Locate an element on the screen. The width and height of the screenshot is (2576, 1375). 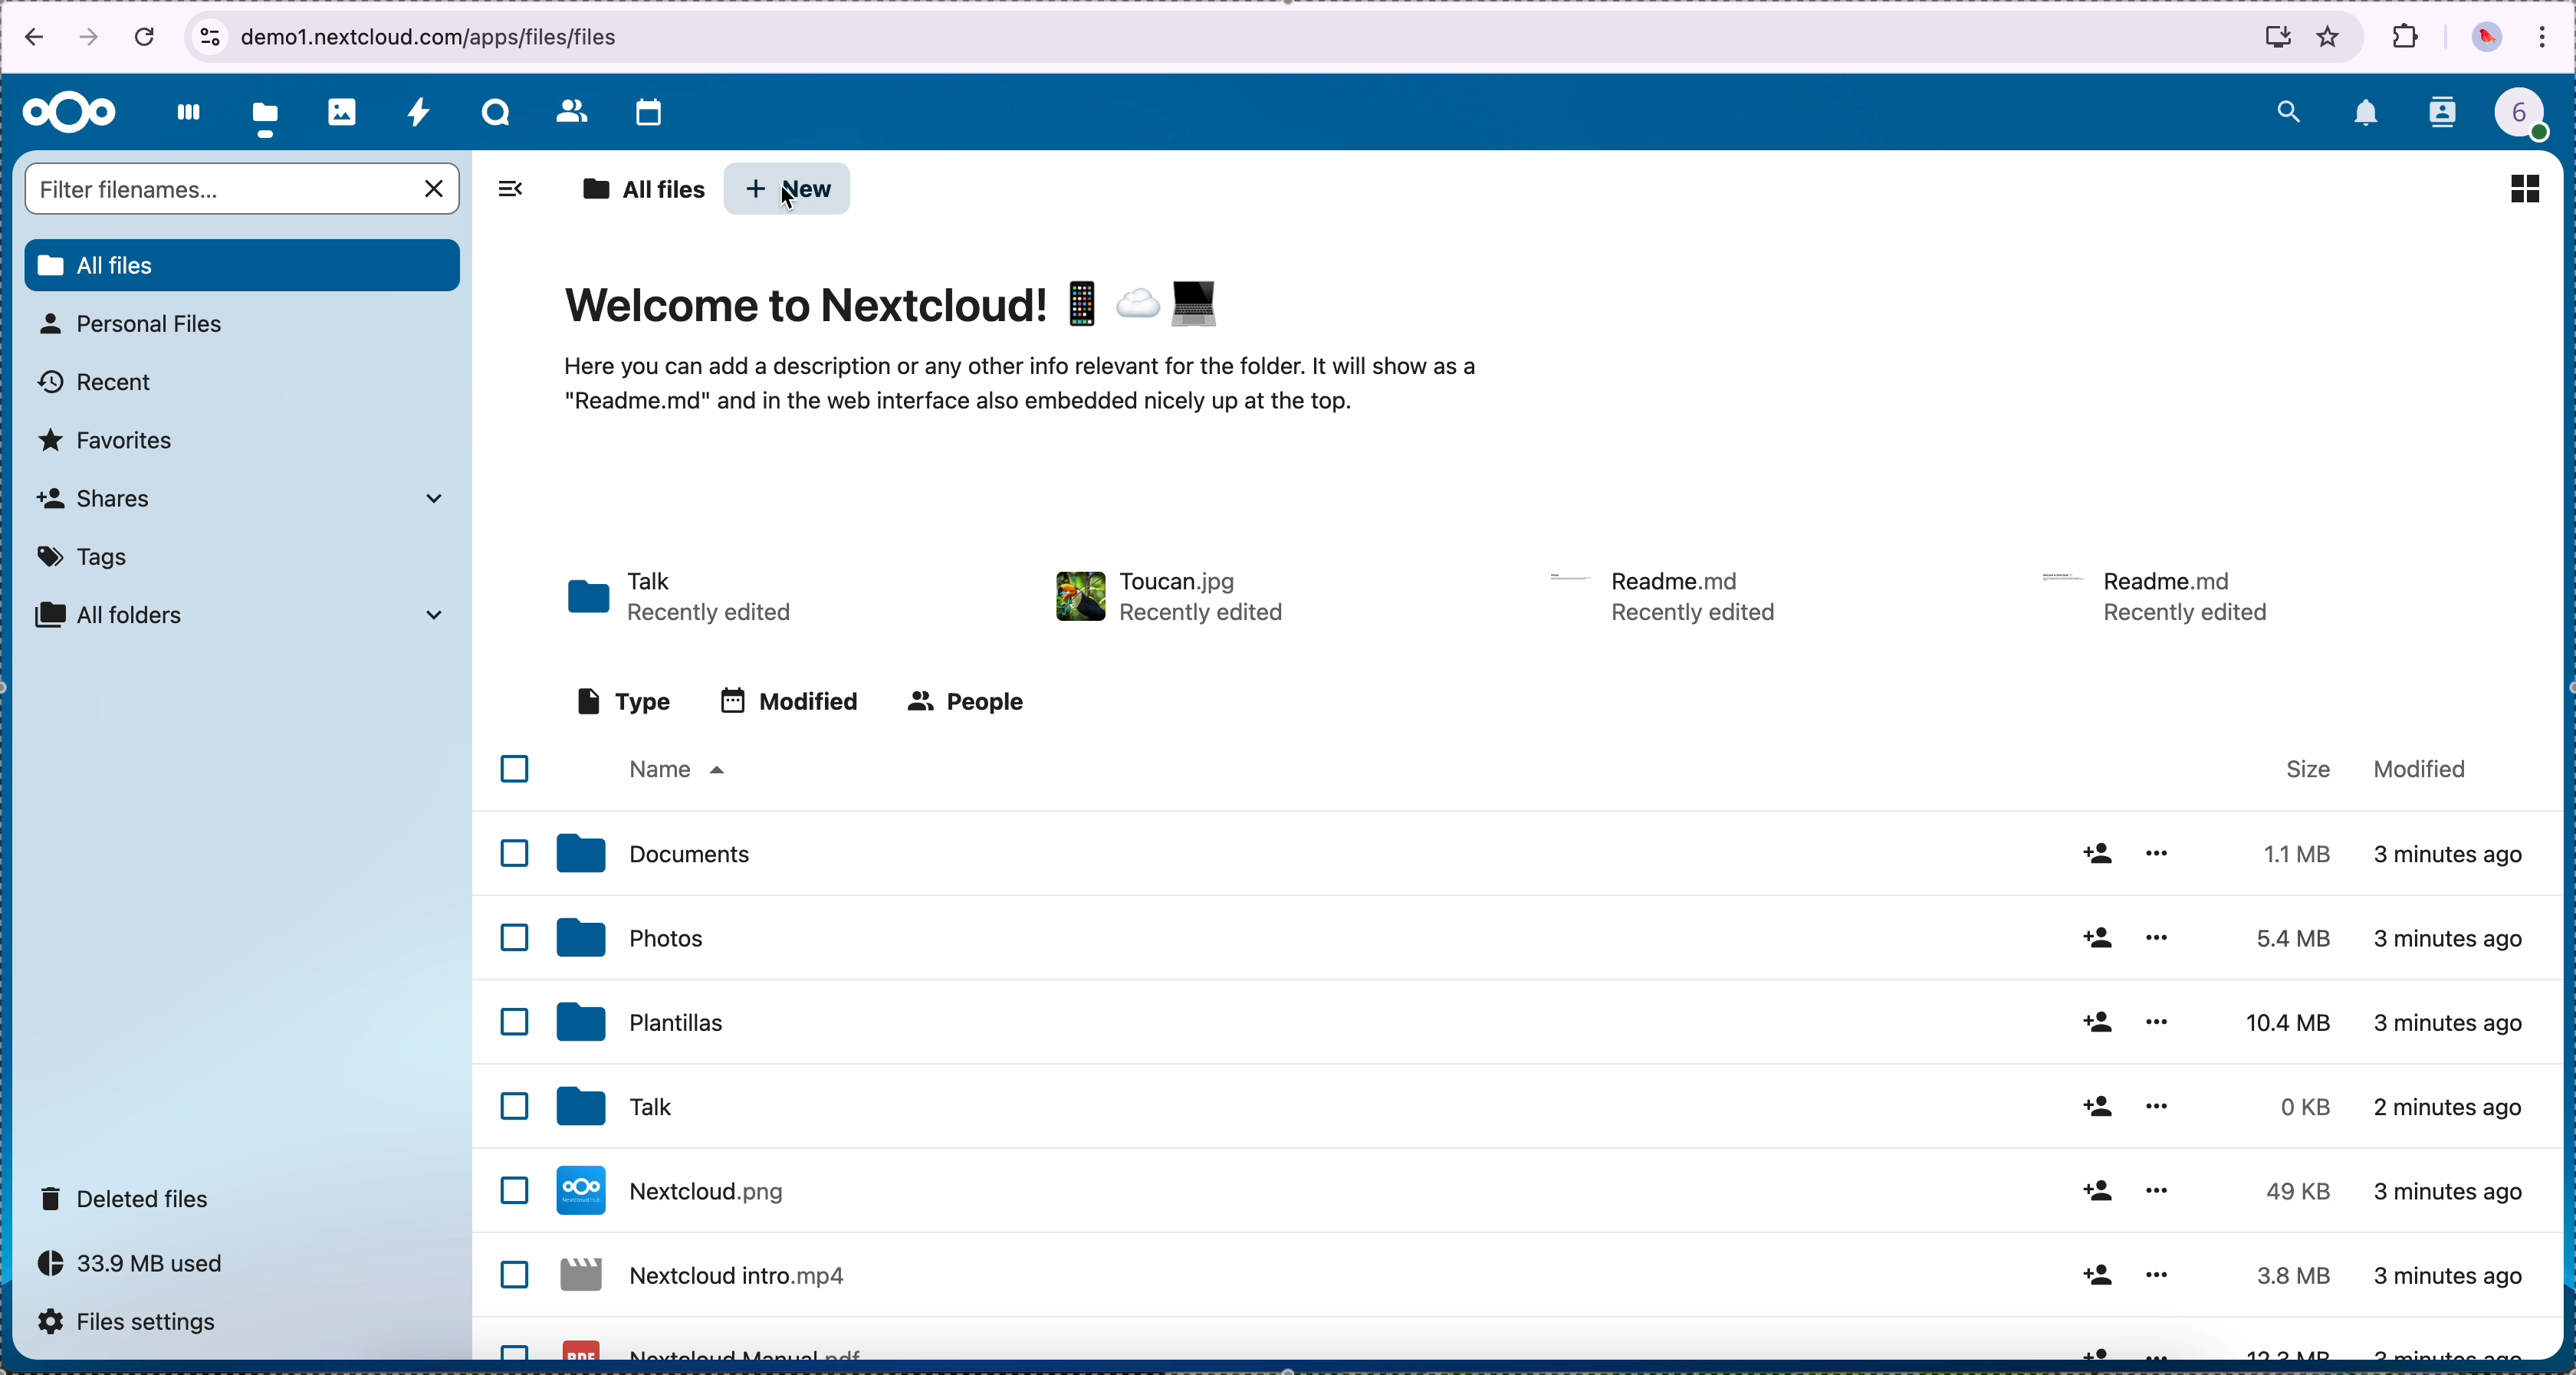
modified is located at coordinates (790, 701).